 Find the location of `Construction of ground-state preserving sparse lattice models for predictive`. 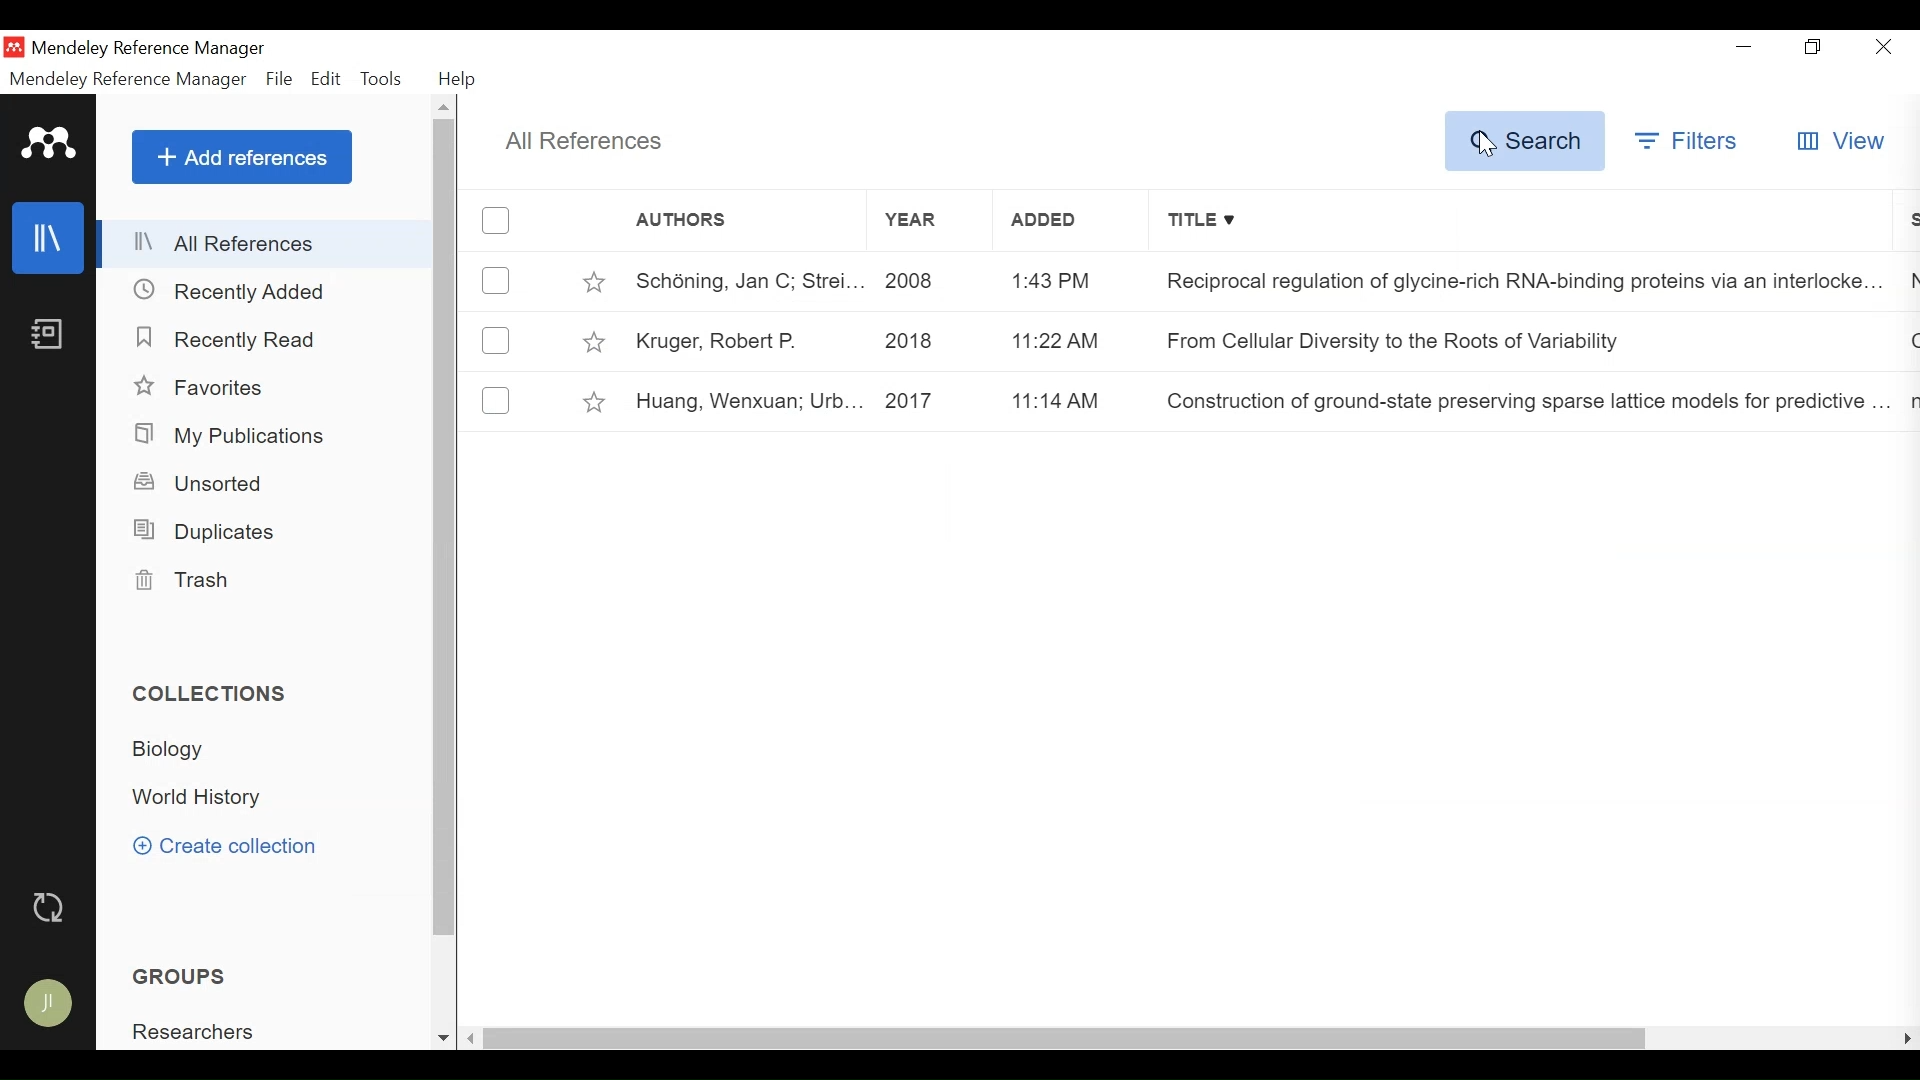

Construction of ground-state preserving sparse lattice models for predictive is located at coordinates (1518, 395).